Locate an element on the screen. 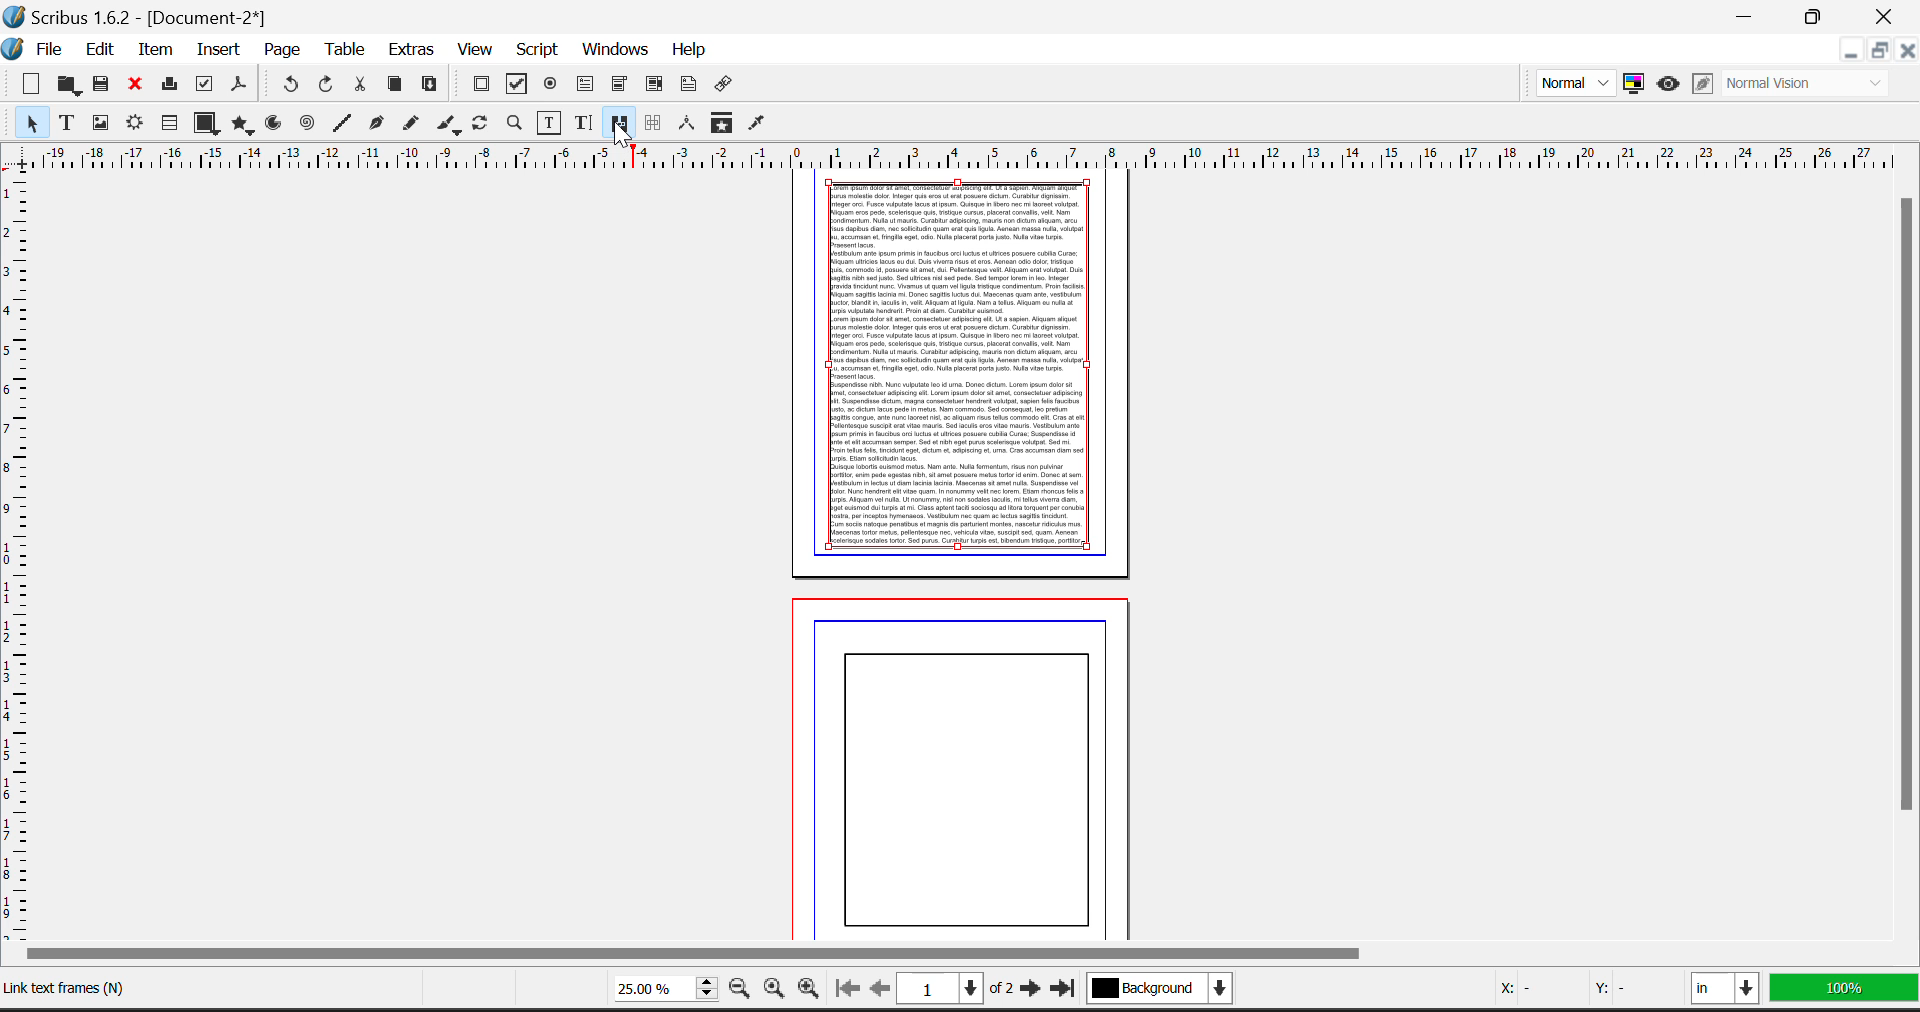 The height and width of the screenshot is (1012, 1920). PDF Checkbox is located at coordinates (481, 85).